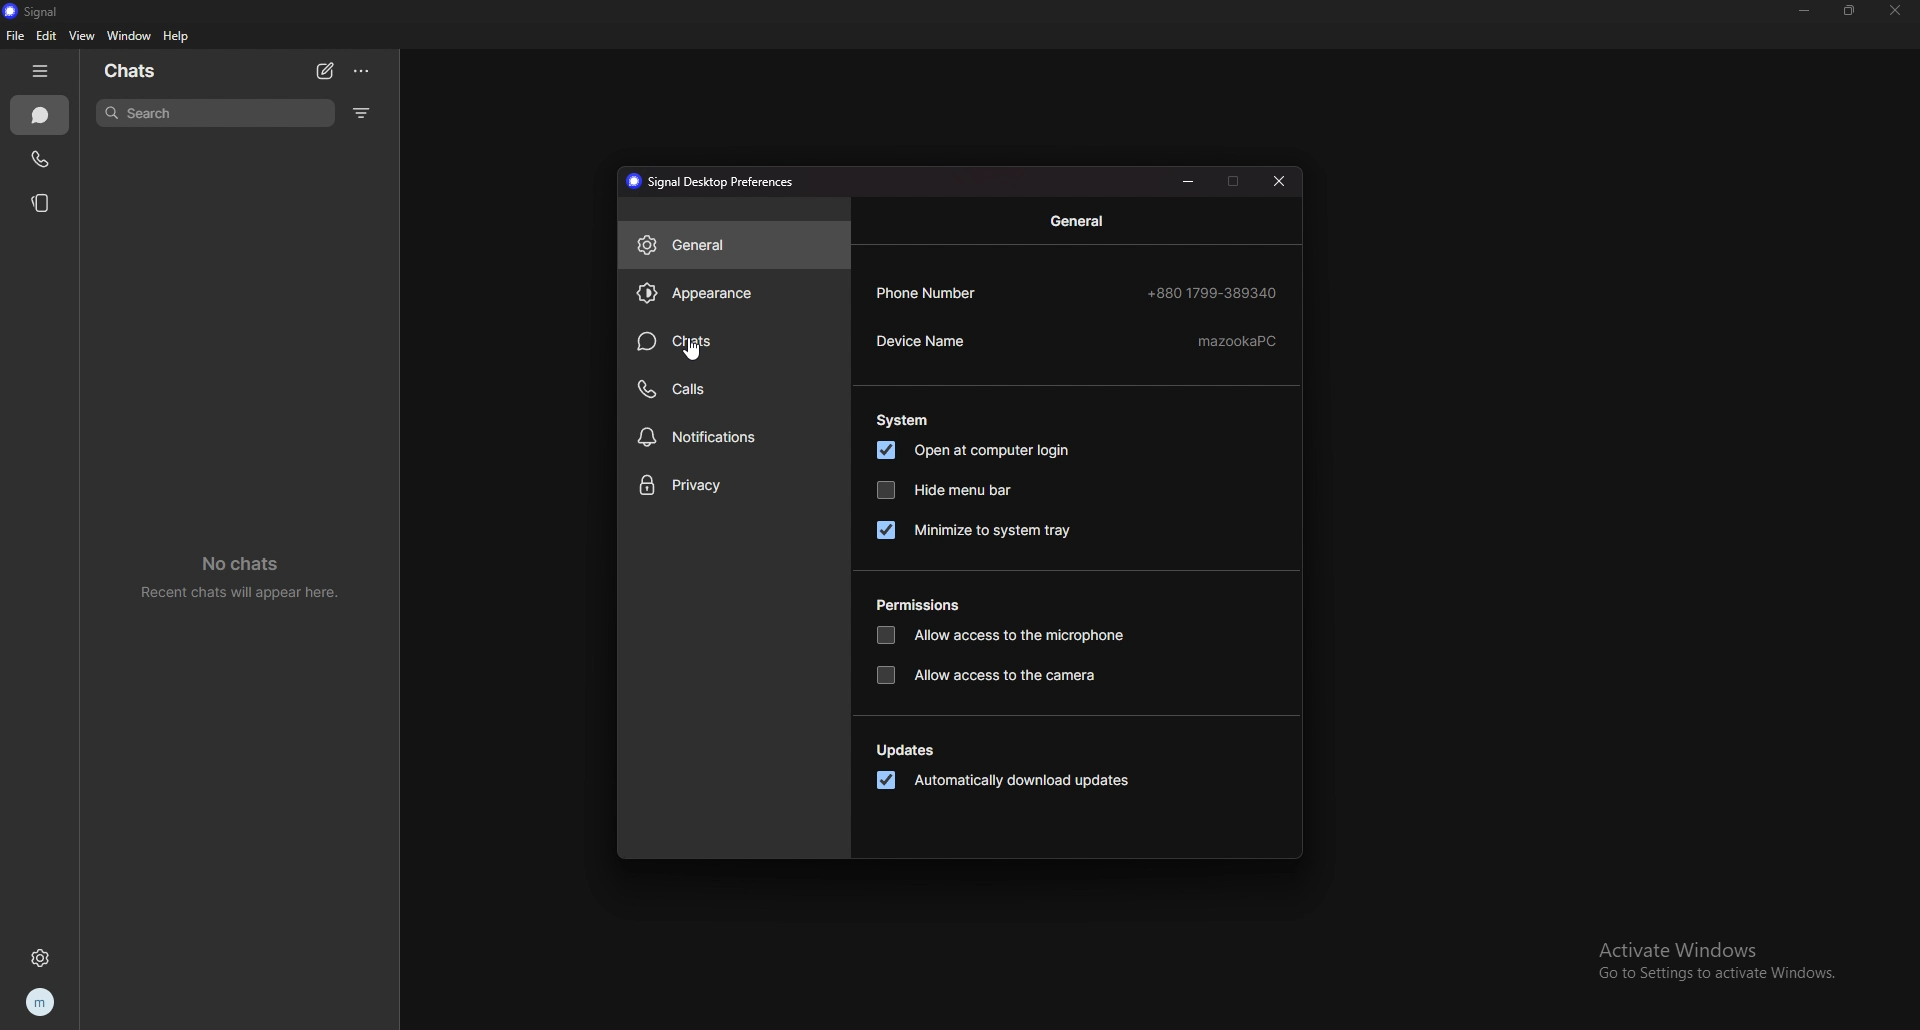 The image size is (1920, 1030). I want to click on file, so click(15, 35).